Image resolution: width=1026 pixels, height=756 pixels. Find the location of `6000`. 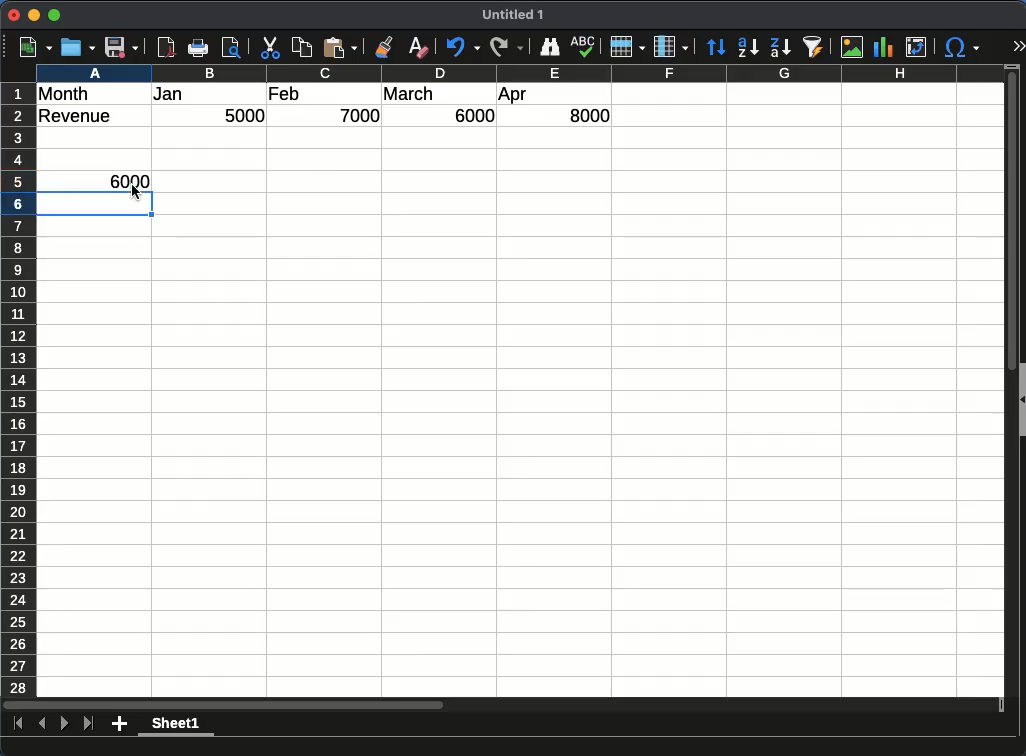

6000 is located at coordinates (128, 181).